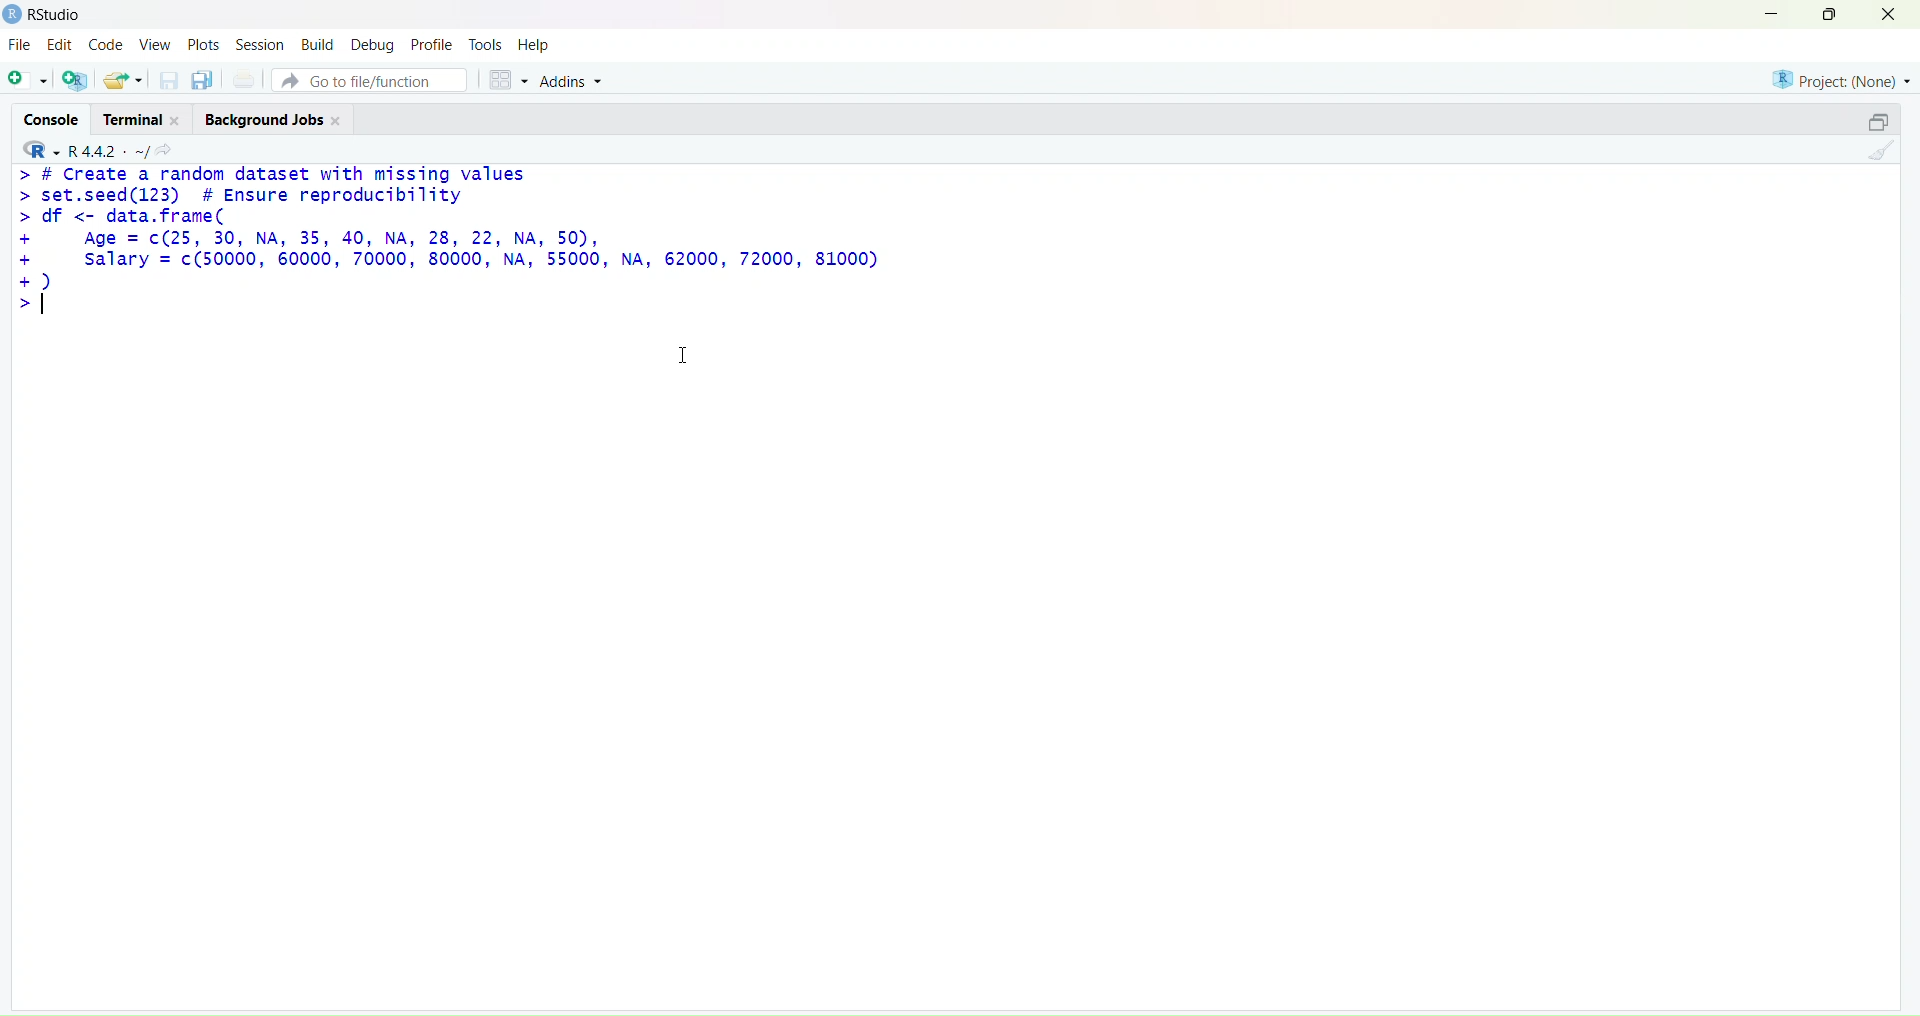 The height and width of the screenshot is (1016, 1920). What do you see at coordinates (430, 44) in the screenshot?
I see `profile` at bounding box center [430, 44].